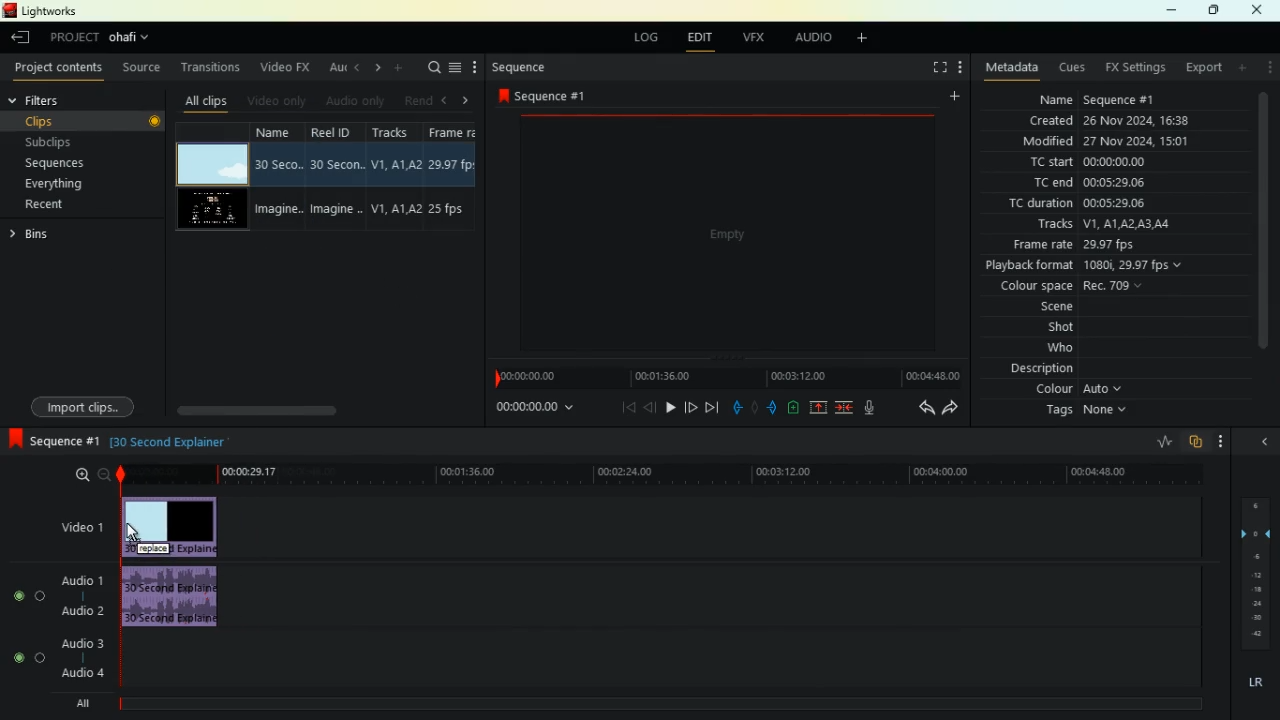  Describe the element at coordinates (59, 68) in the screenshot. I see `project contents` at that location.